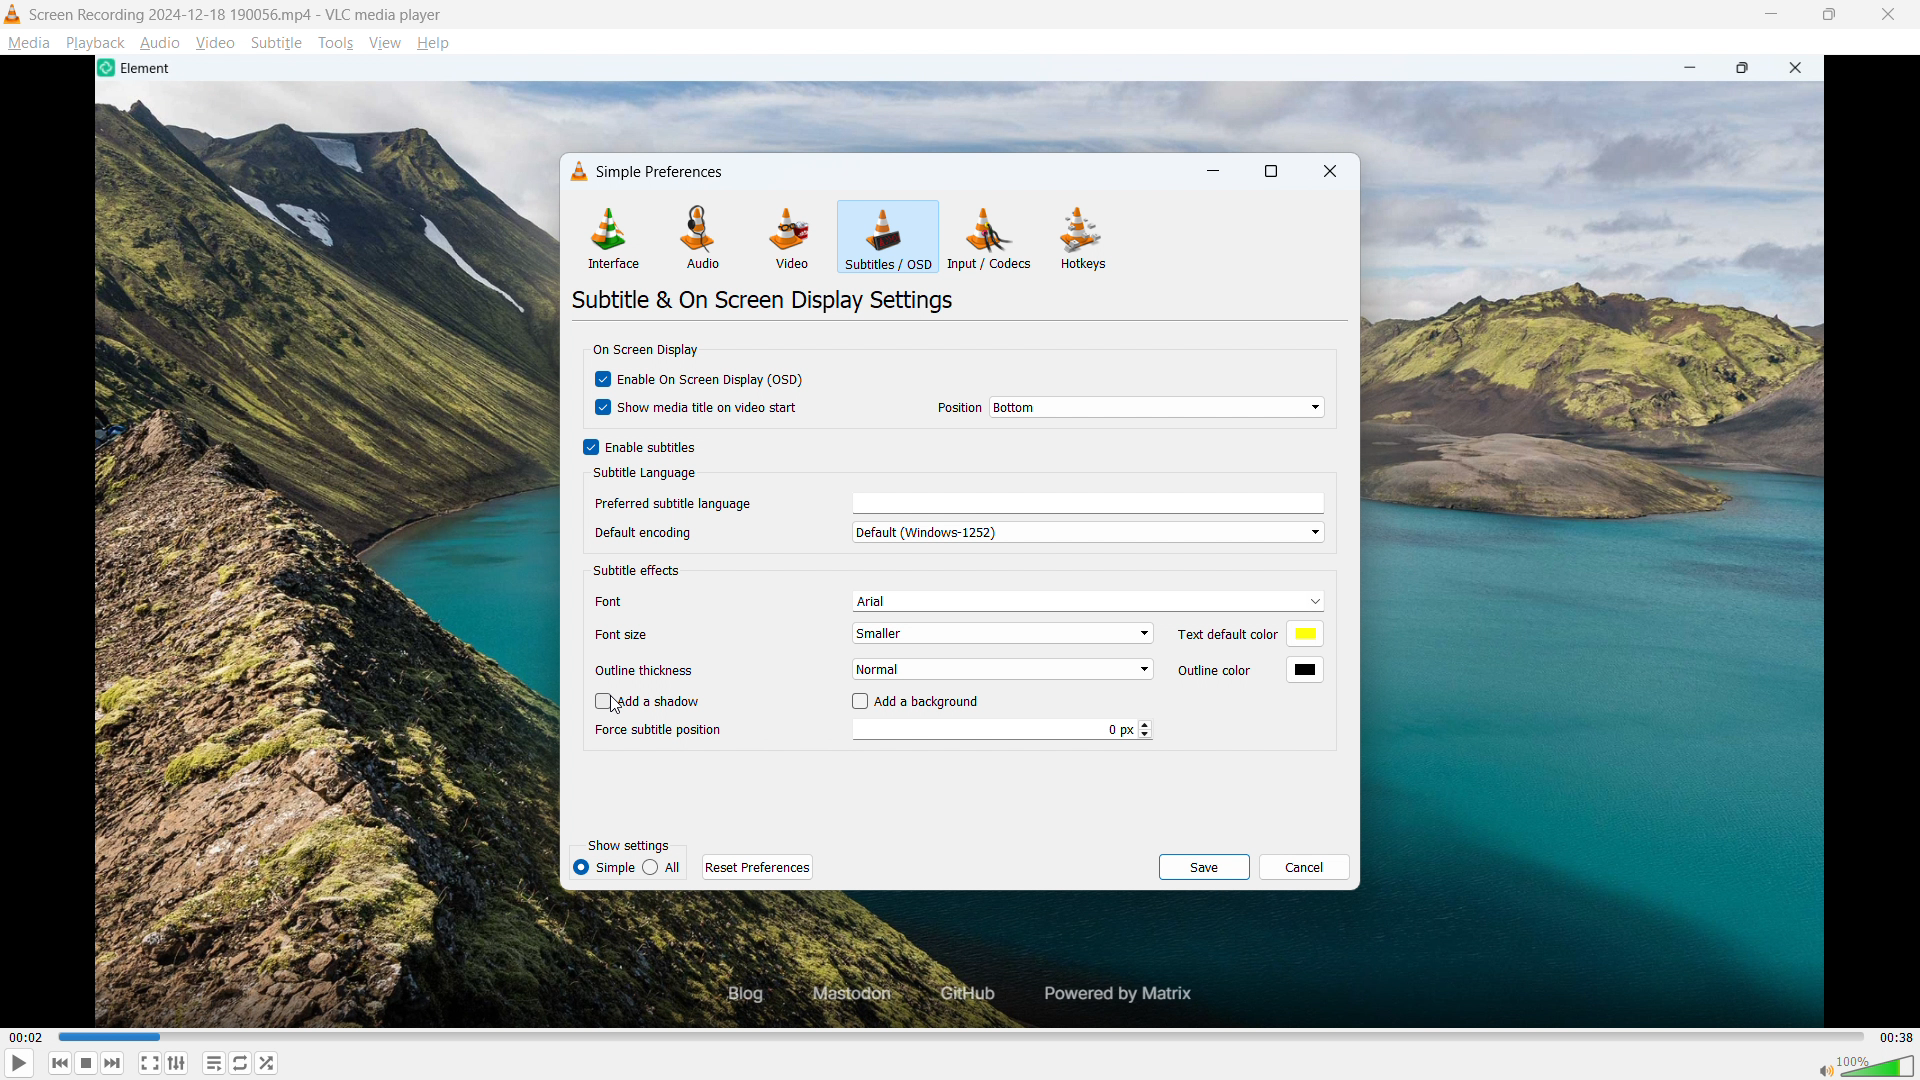  I want to click on Add background, so click(931, 702).